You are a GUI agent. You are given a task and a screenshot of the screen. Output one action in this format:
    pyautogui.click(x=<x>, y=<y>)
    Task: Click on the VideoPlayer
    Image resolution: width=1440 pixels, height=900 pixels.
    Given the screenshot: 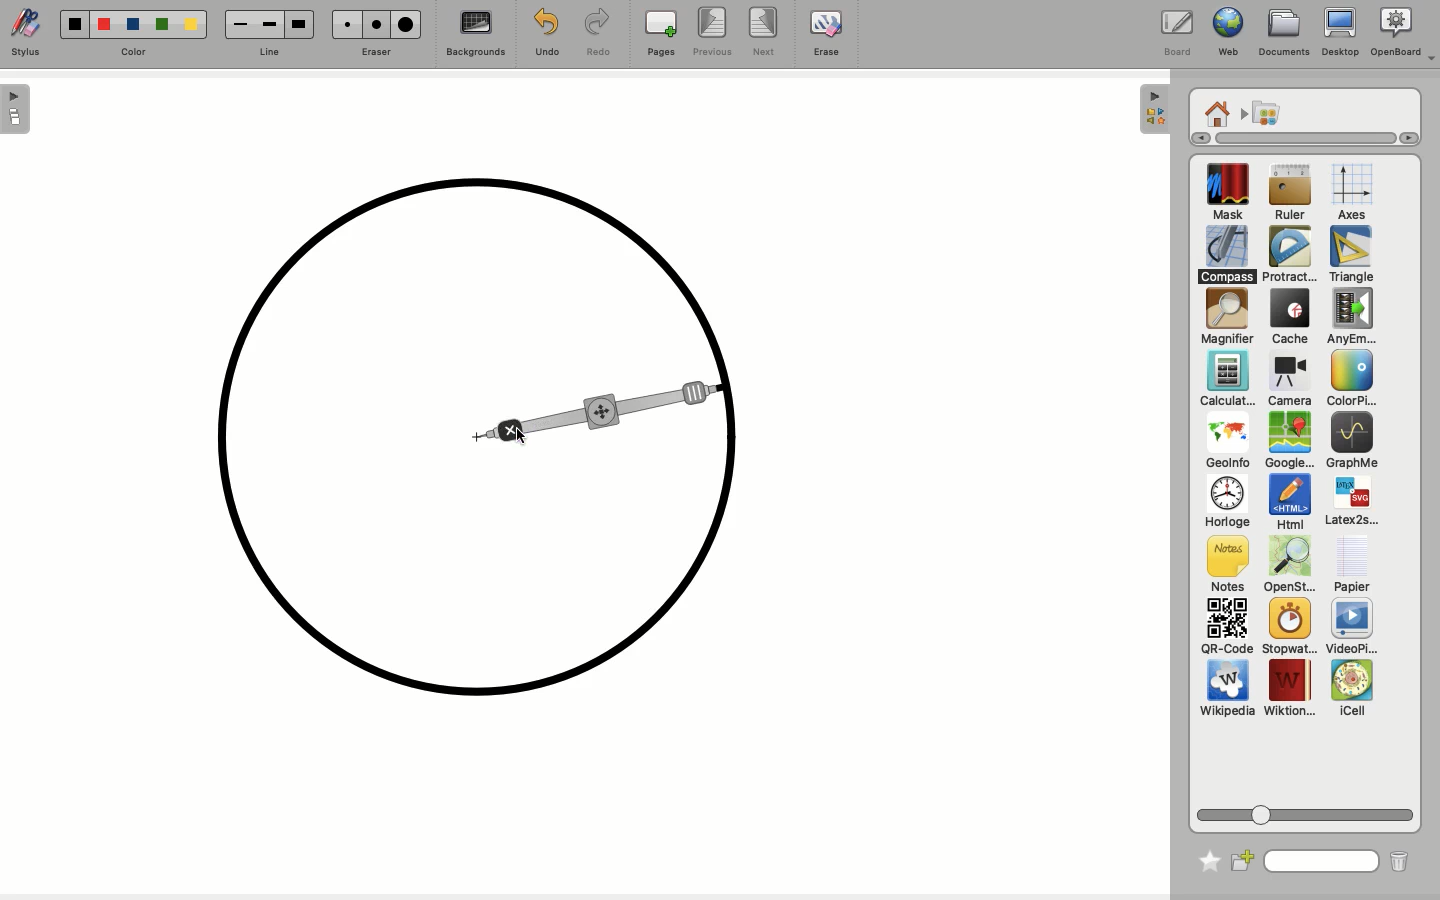 What is the action you would take?
    pyautogui.click(x=1352, y=627)
    